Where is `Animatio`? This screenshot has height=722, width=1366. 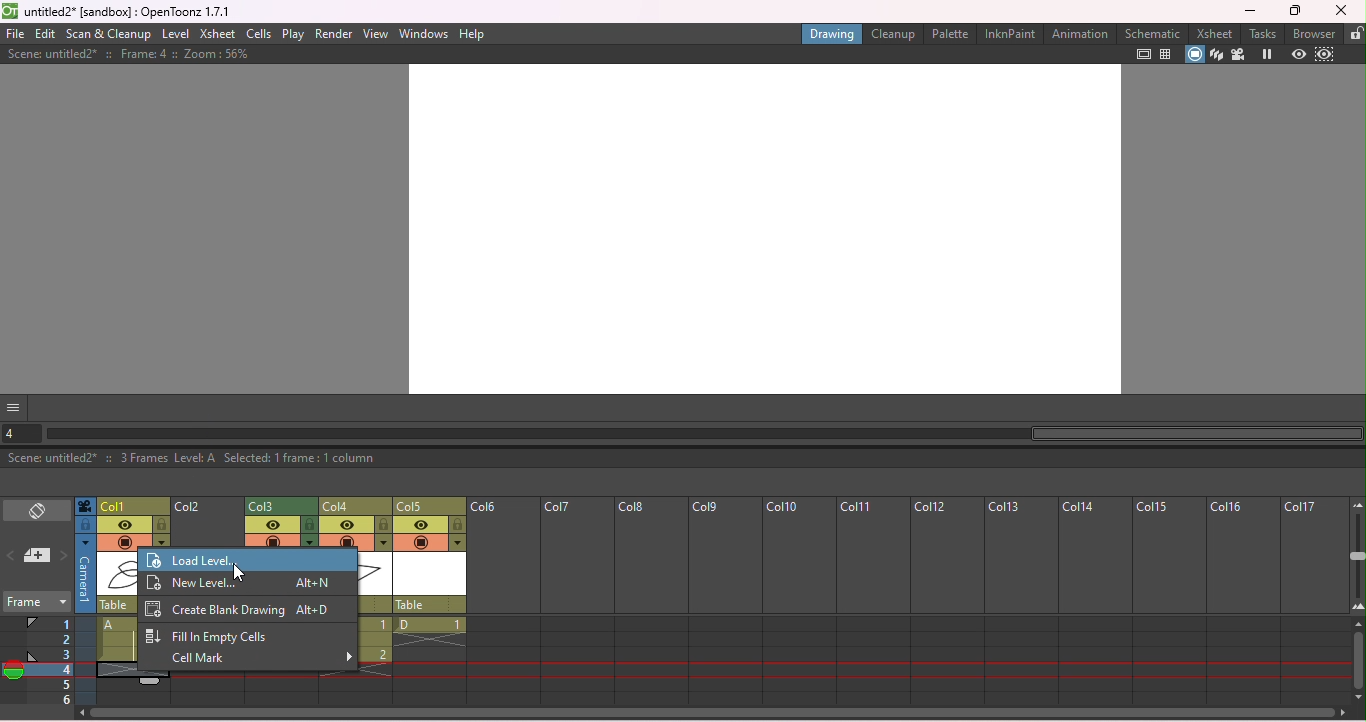
Animatio is located at coordinates (1079, 33).